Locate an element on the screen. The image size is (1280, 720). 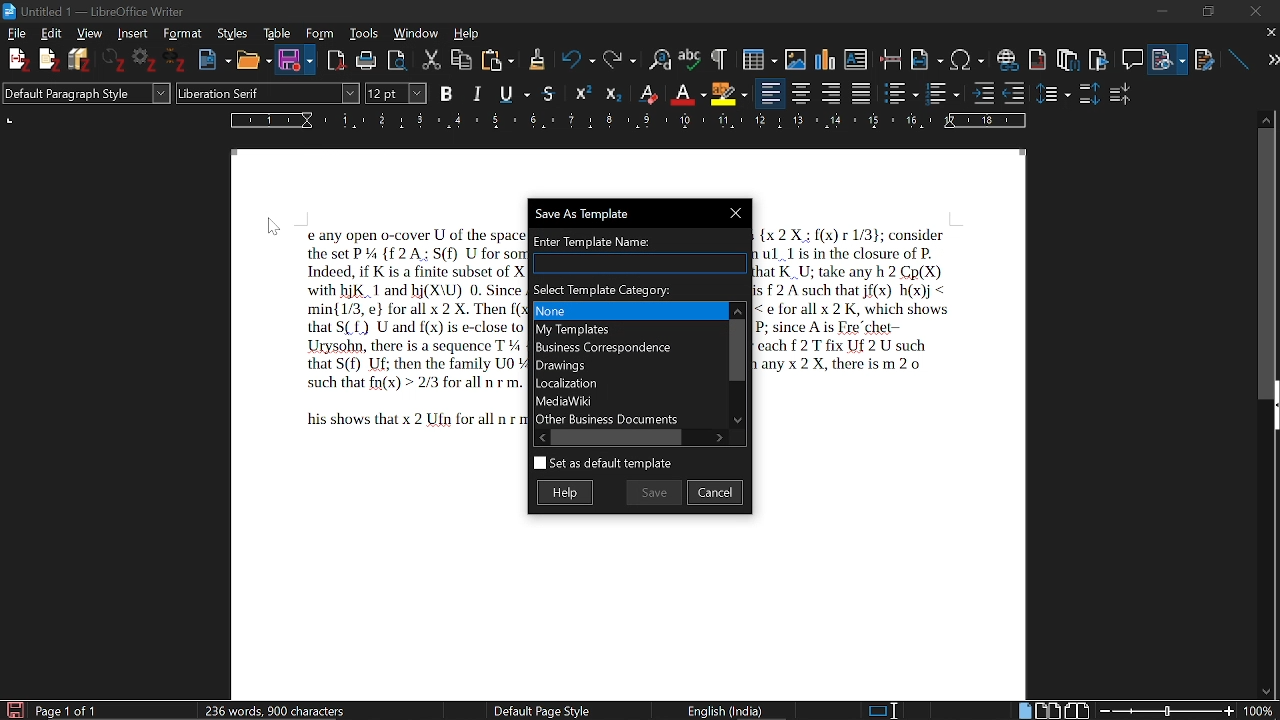
Enter template name is located at coordinates (639, 241).